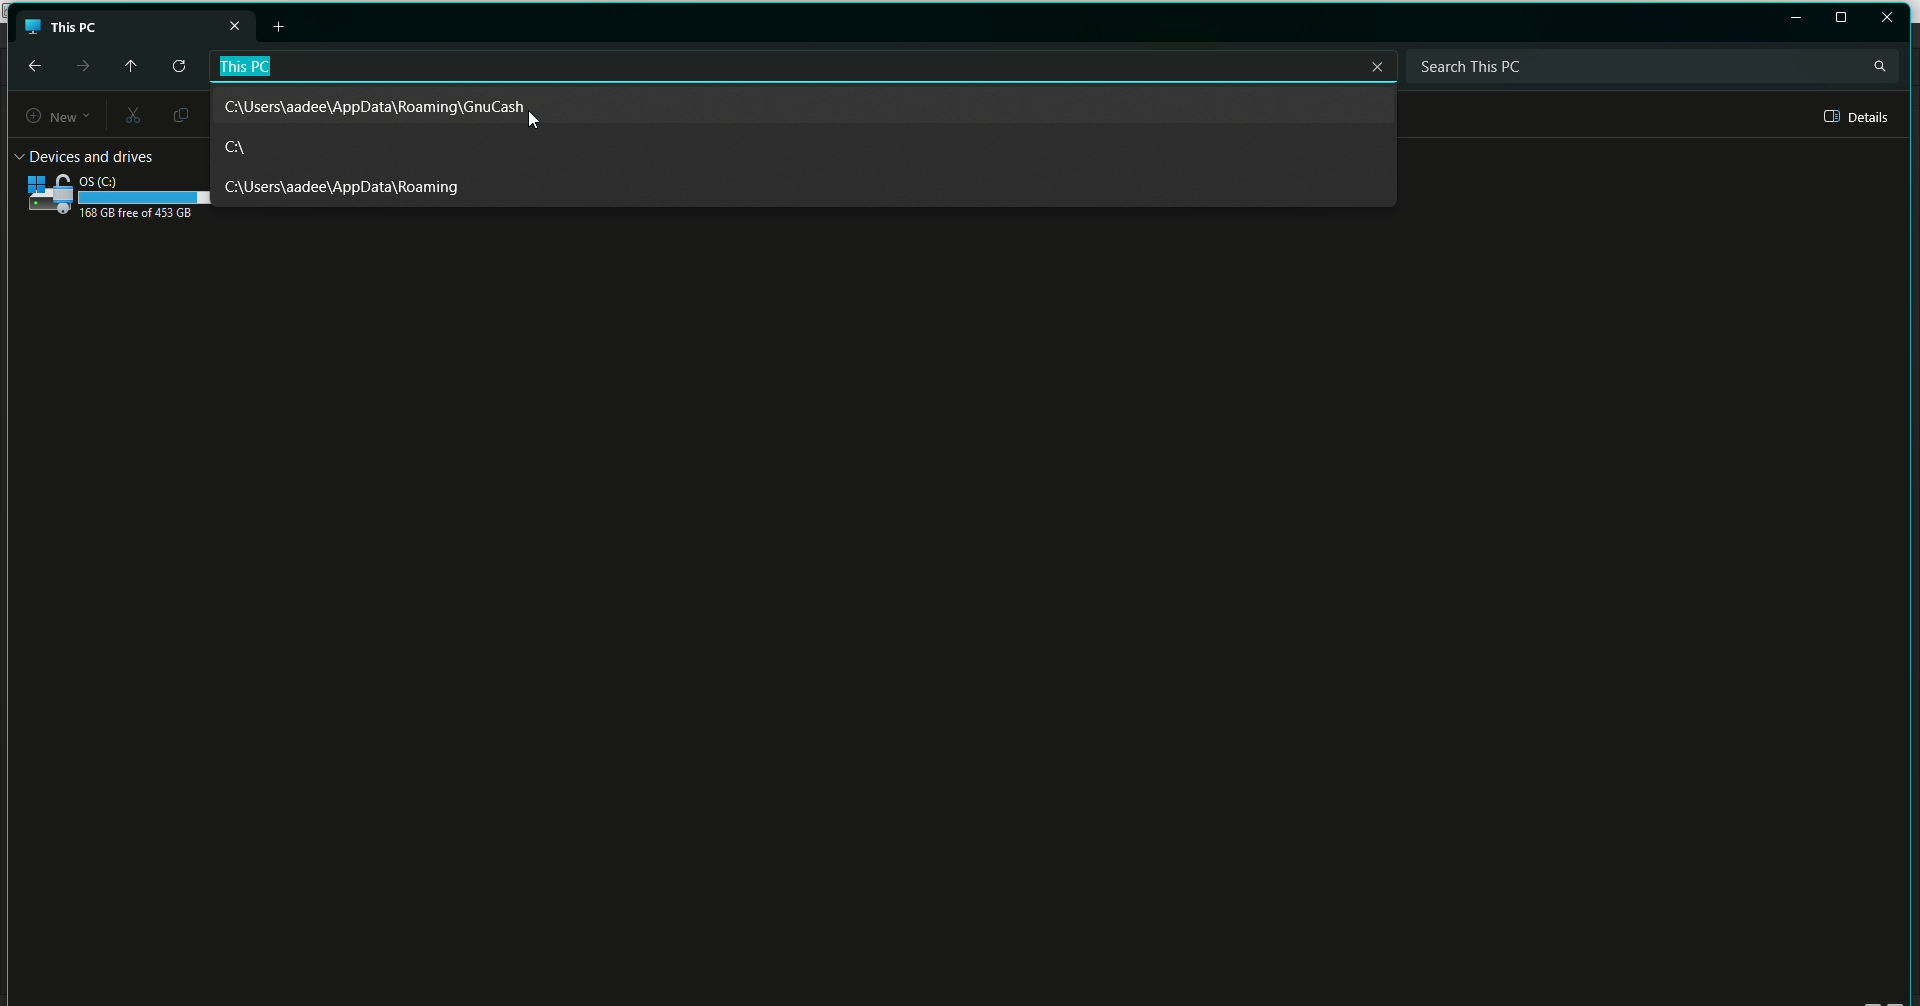 The height and width of the screenshot is (1006, 1920). I want to click on File path, so click(302, 65).